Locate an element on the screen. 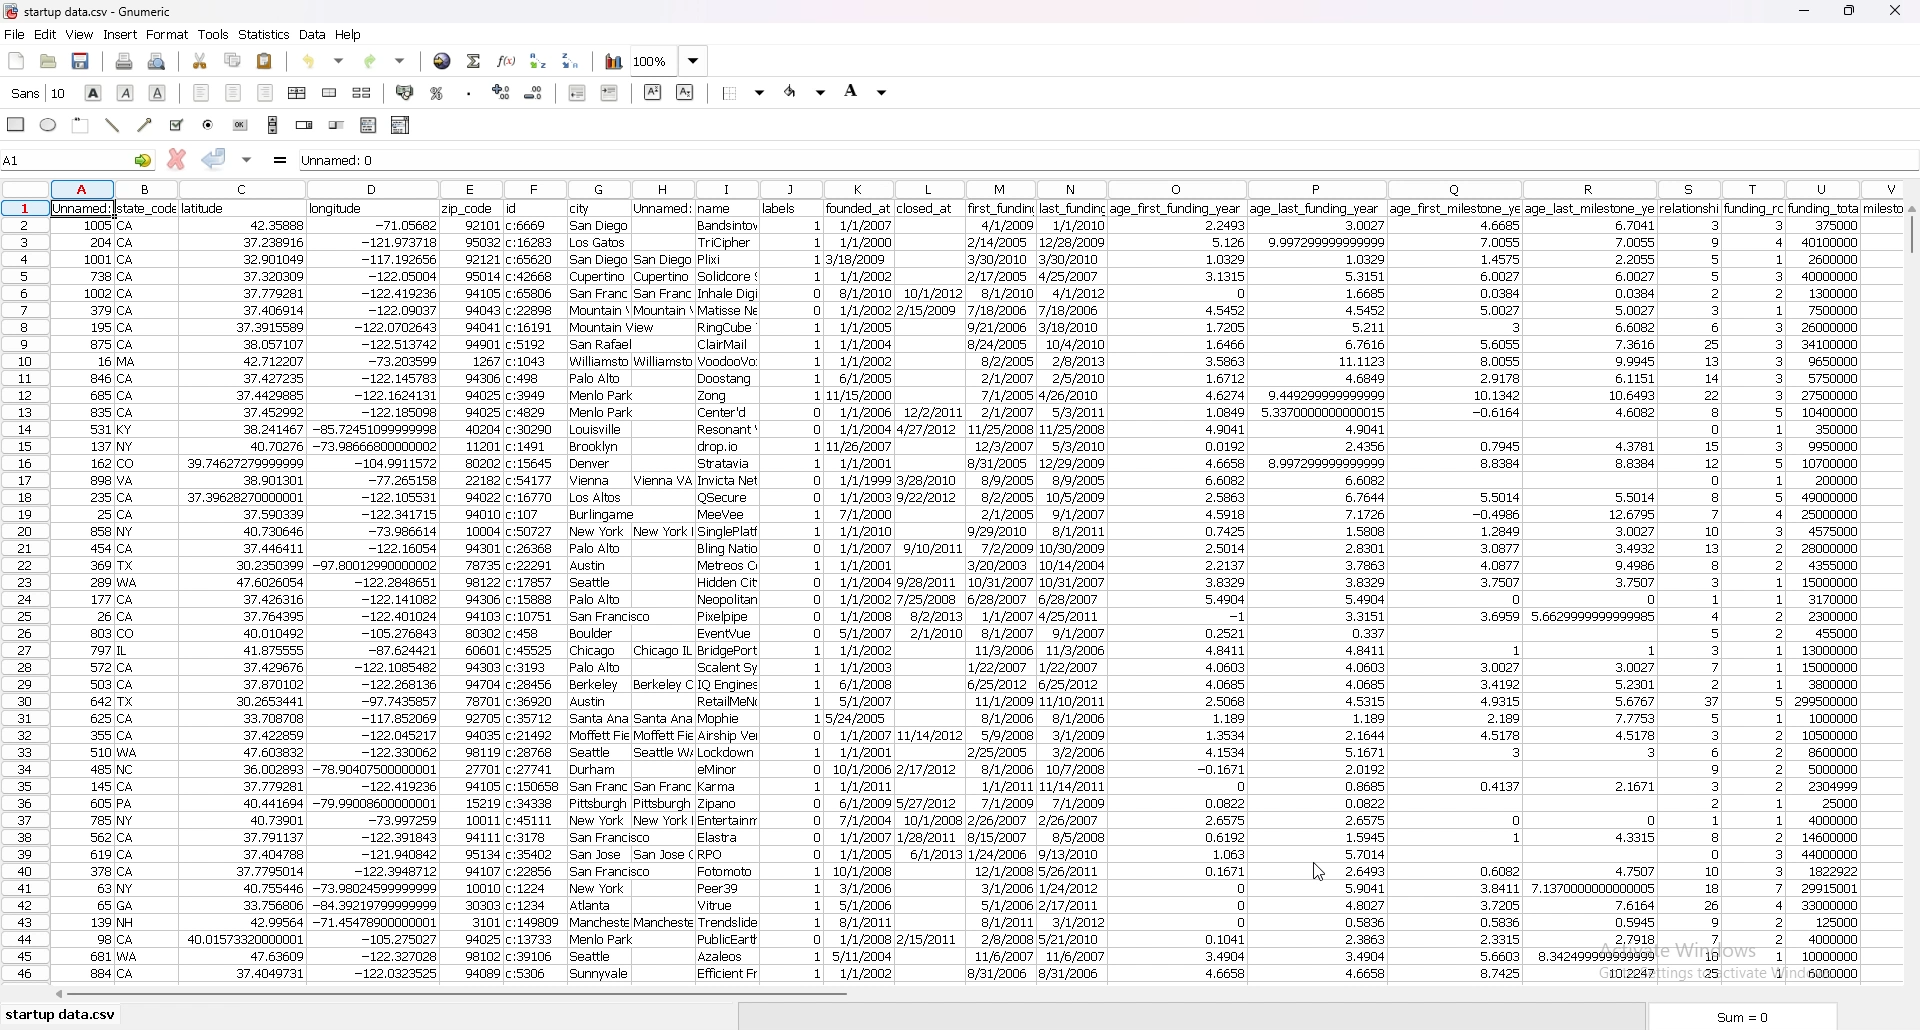 This screenshot has width=1920, height=1030. arrowed line is located at coordinates (147, 124).